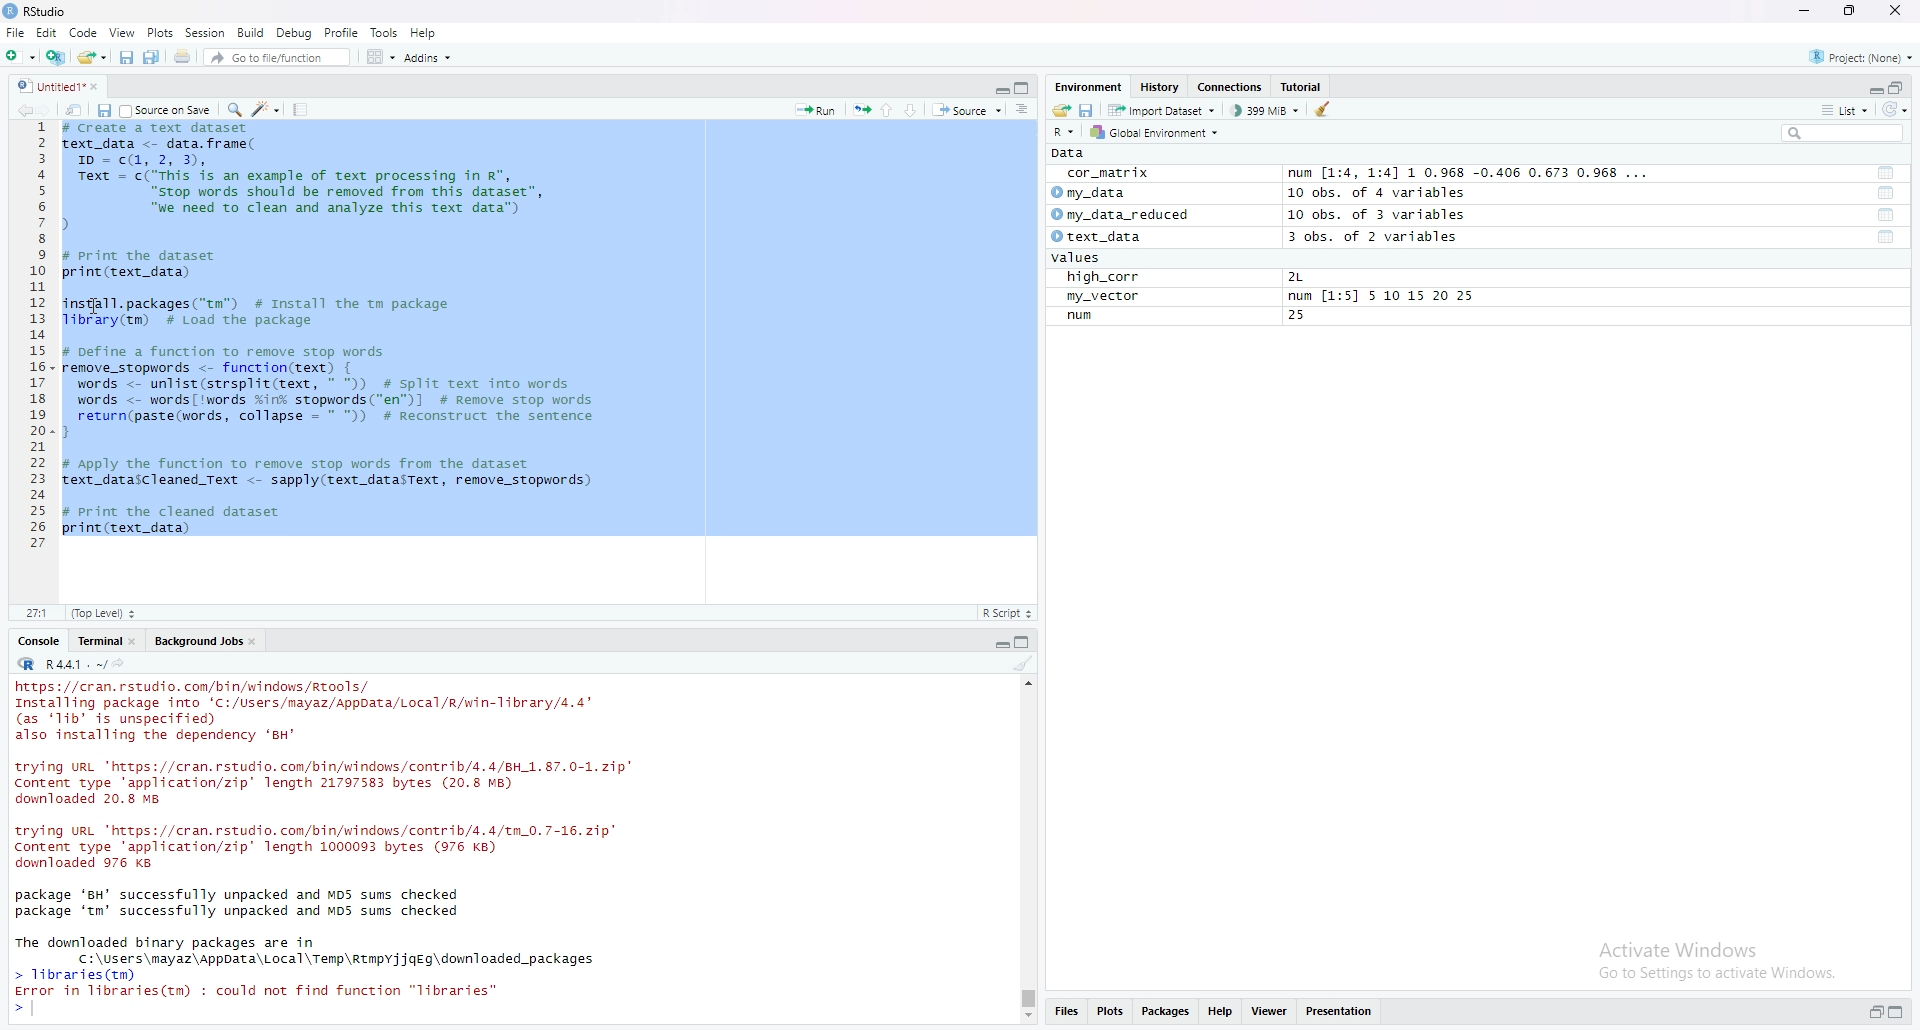 Image resolution: width=1920 pixels, height=1030 pixels. I want to click on my_vector, so click(1105, 297).